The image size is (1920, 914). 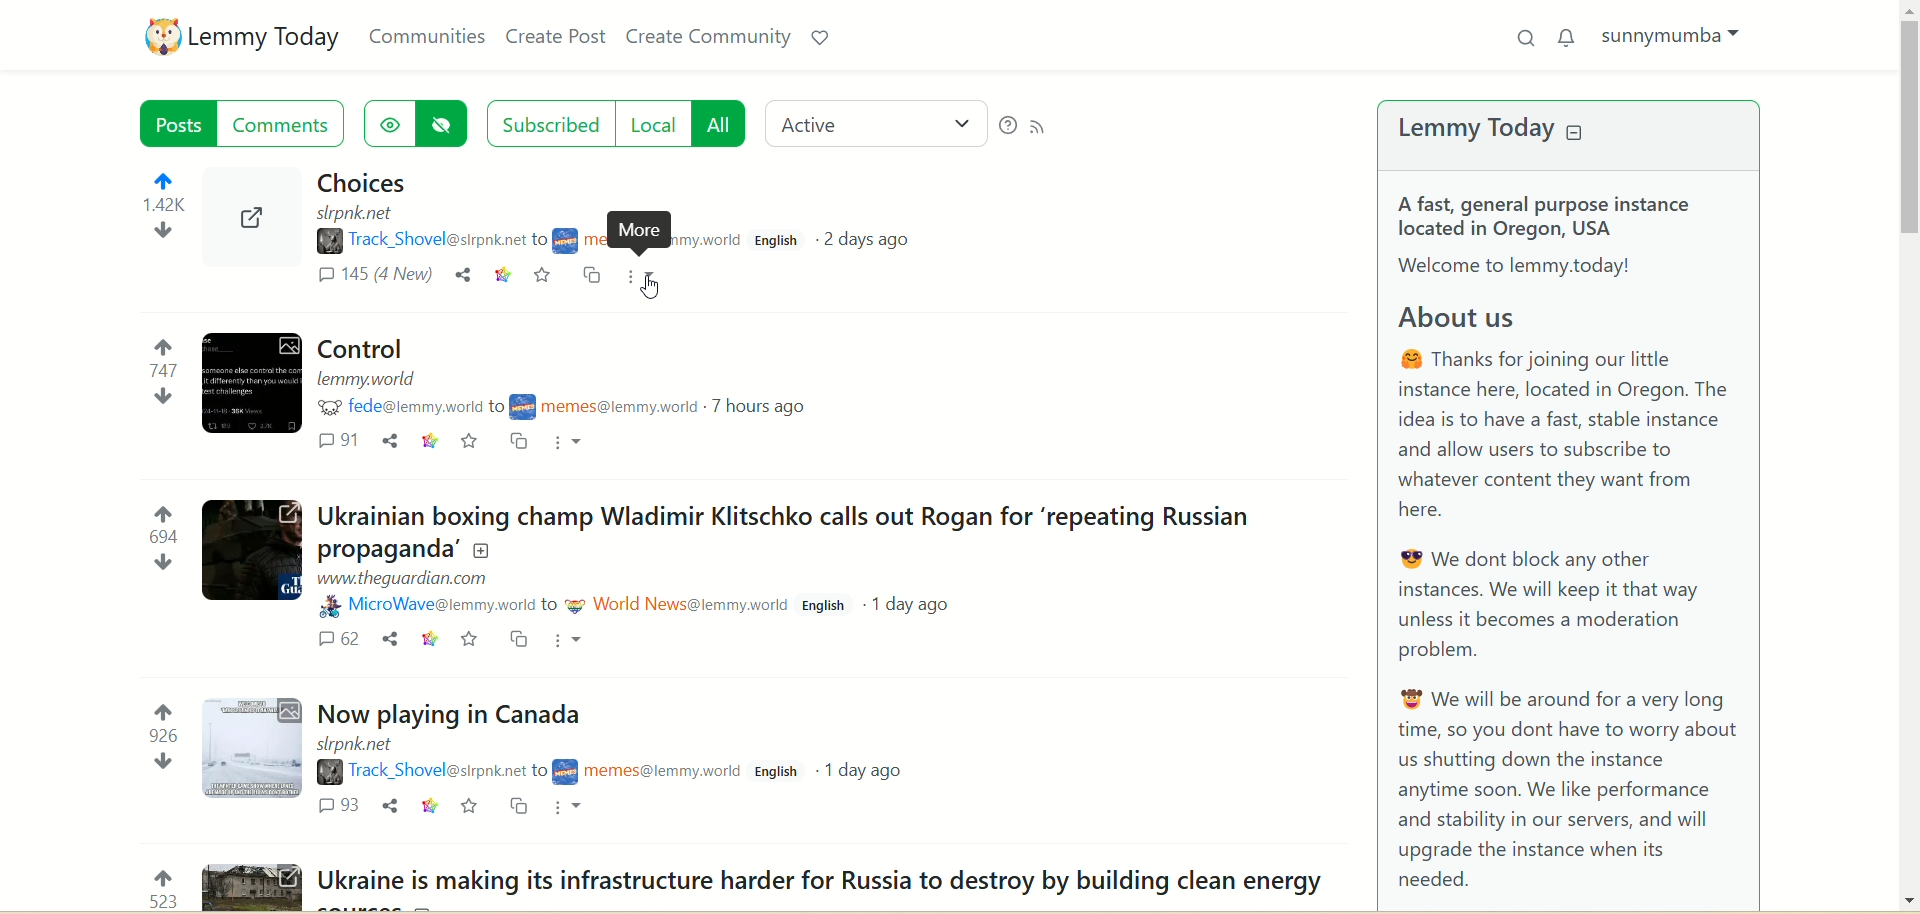 I want to click on votes up and down, so click(x=148, y=219).